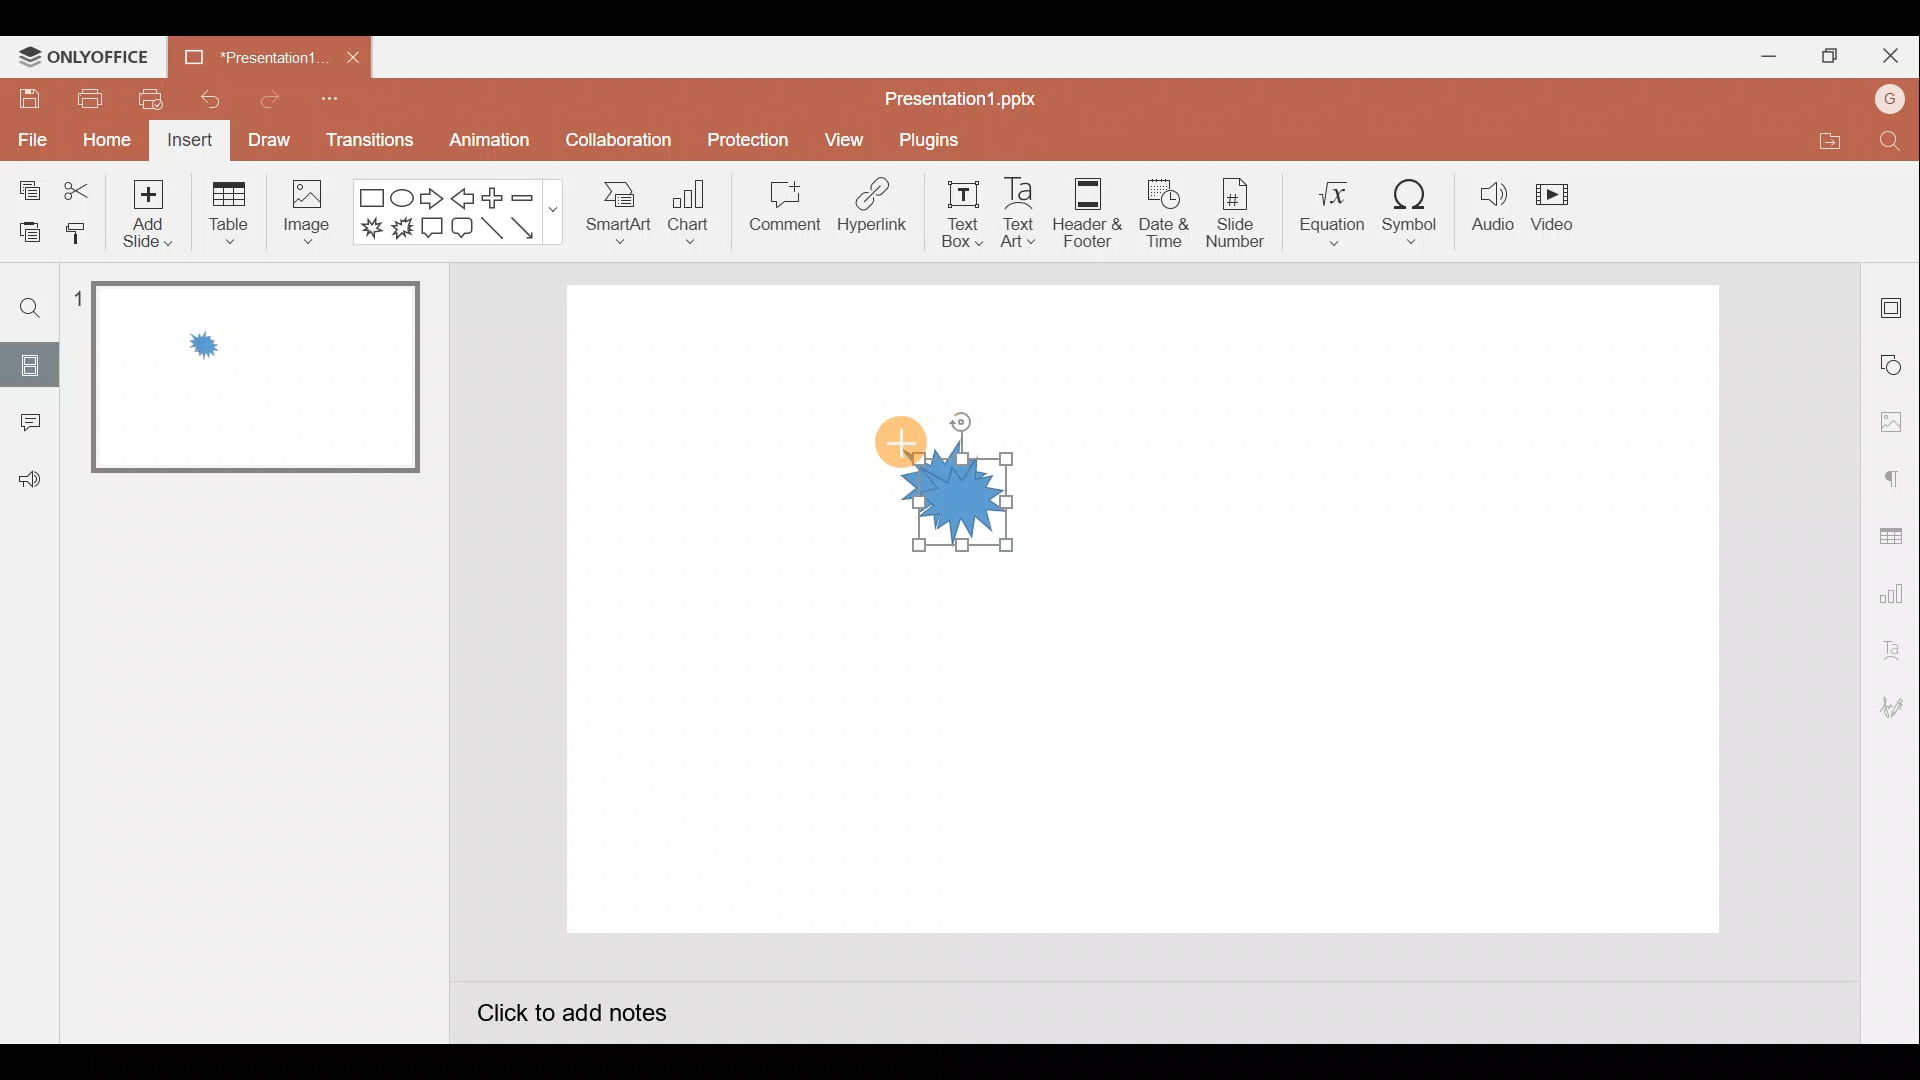 The height and width of the screenshot is (1080, 1920). I want to click on Comment, so click(29, 423).